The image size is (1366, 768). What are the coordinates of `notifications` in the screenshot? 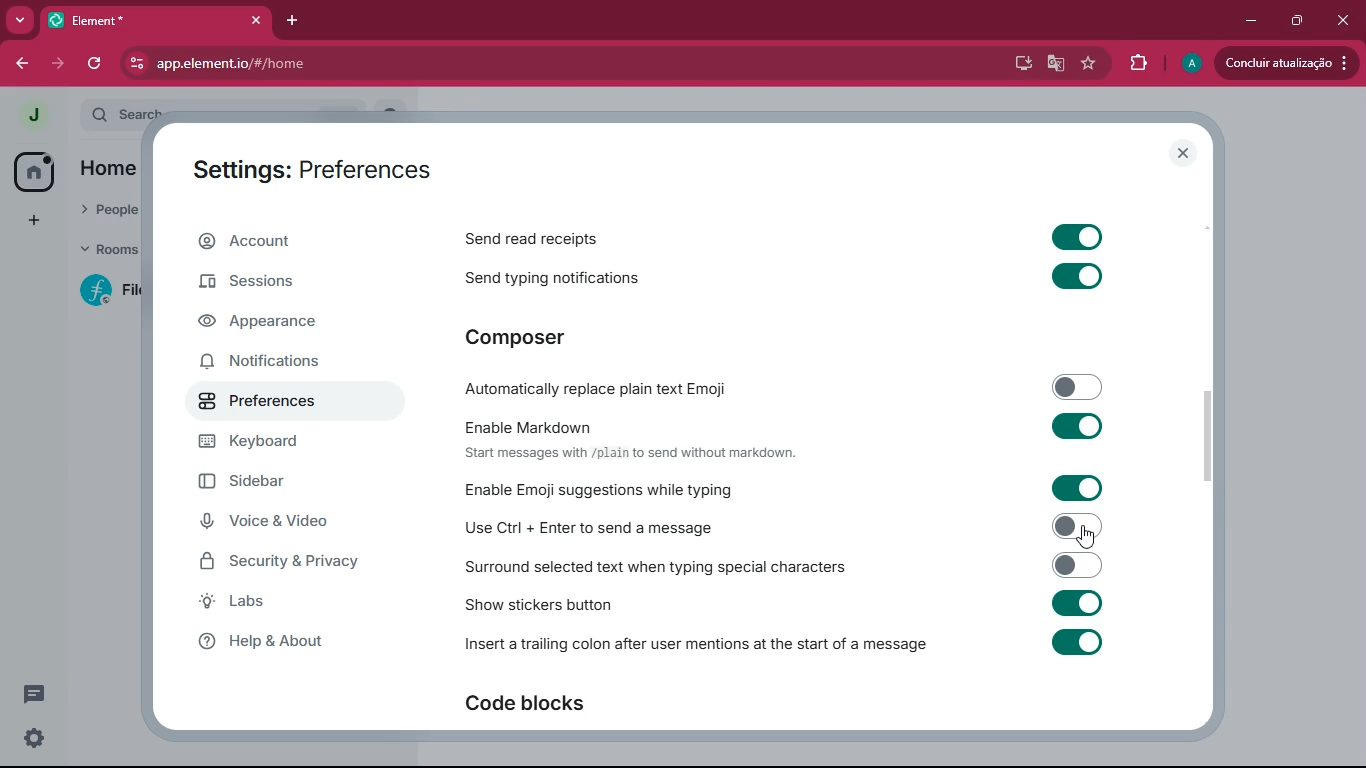 It's located at (277, 364).